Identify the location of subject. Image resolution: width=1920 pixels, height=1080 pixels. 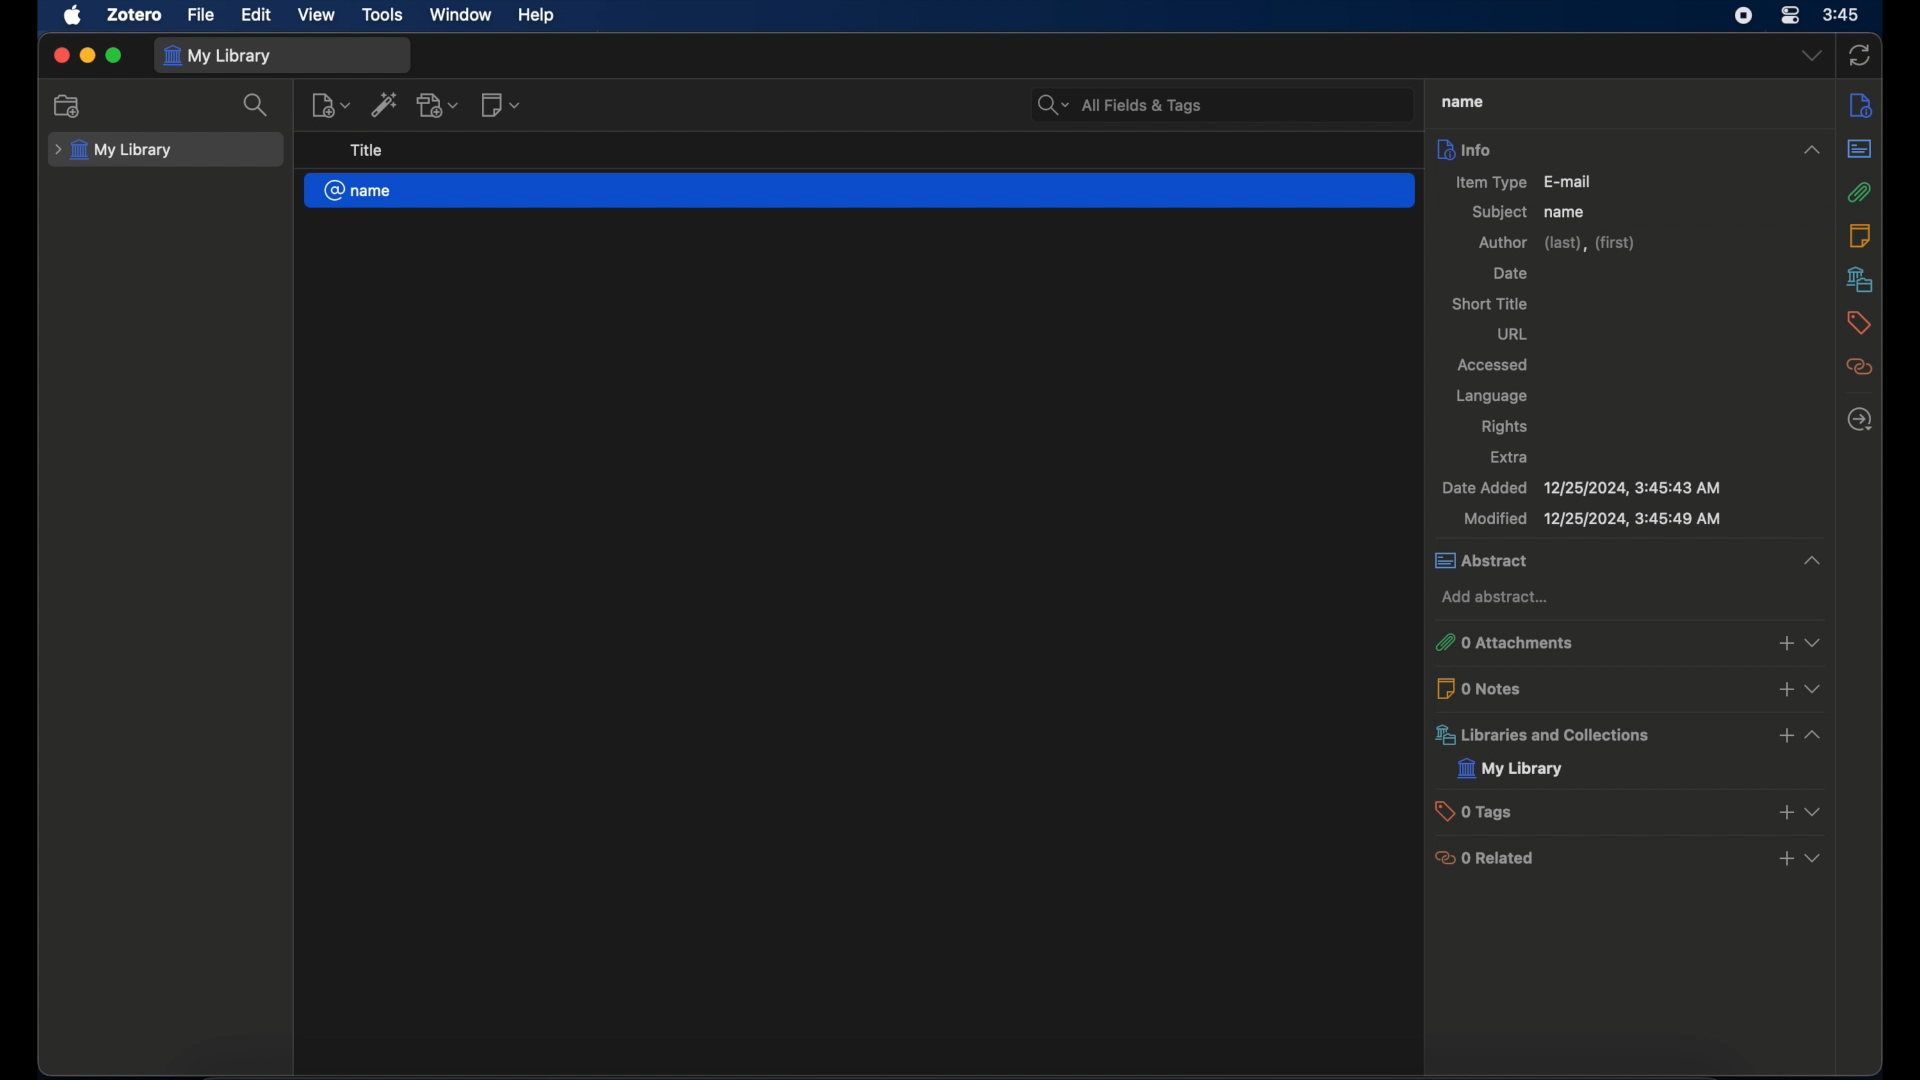
(1499, 212).